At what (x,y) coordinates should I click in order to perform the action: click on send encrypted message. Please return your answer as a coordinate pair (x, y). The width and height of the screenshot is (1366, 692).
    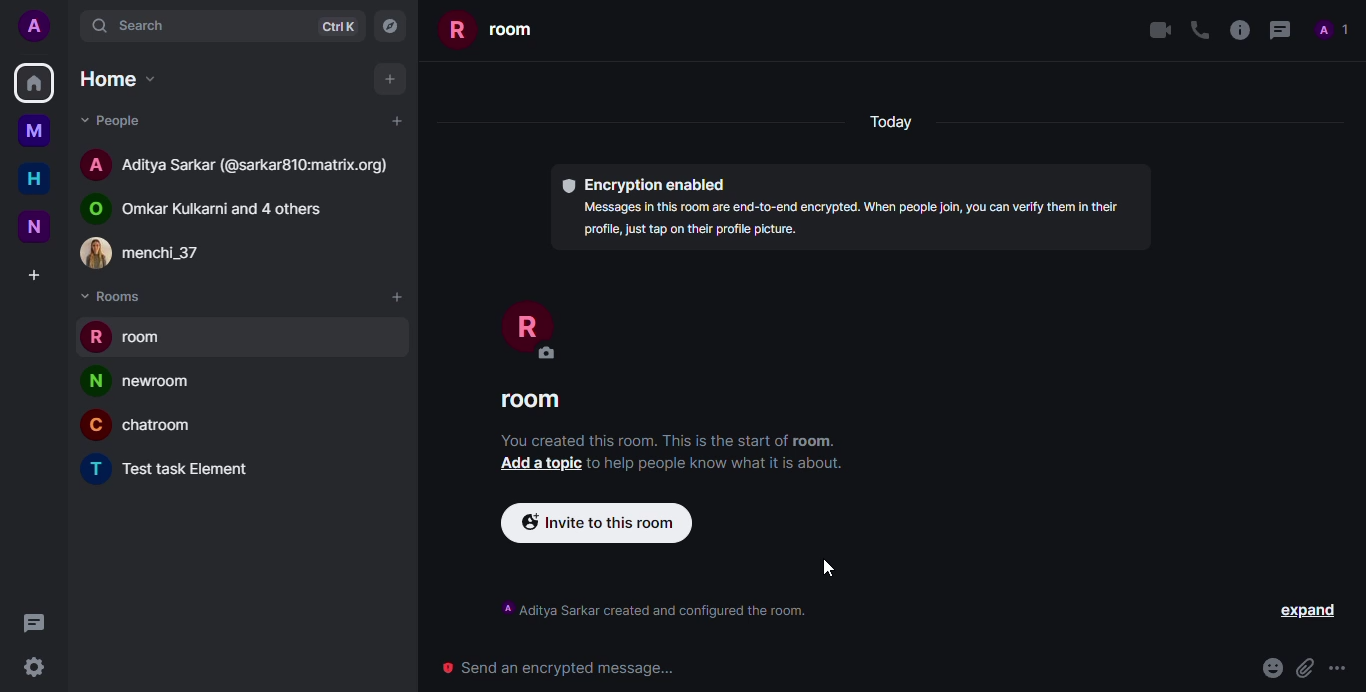
    Looking at the image, I should click on (558, 667).